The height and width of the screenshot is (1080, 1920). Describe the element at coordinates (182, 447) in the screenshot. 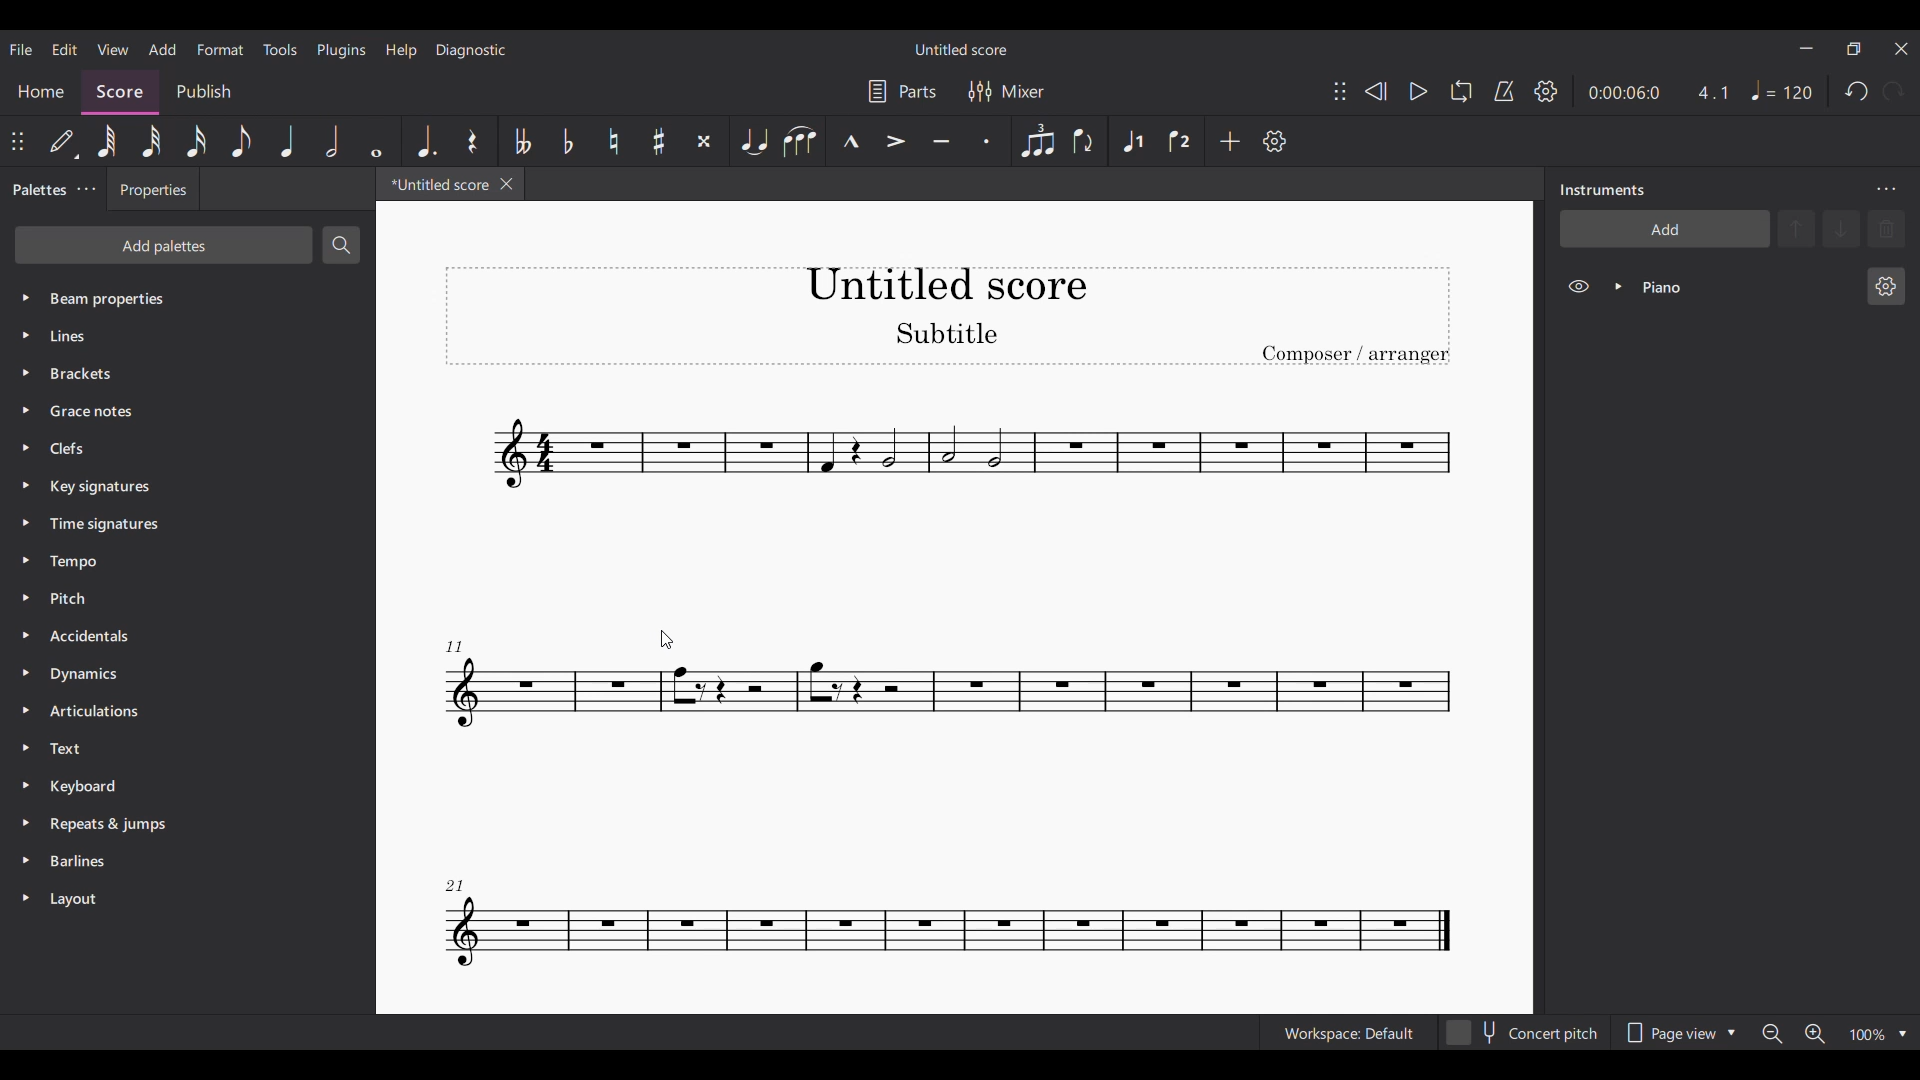

I see `Clefs` at that location.